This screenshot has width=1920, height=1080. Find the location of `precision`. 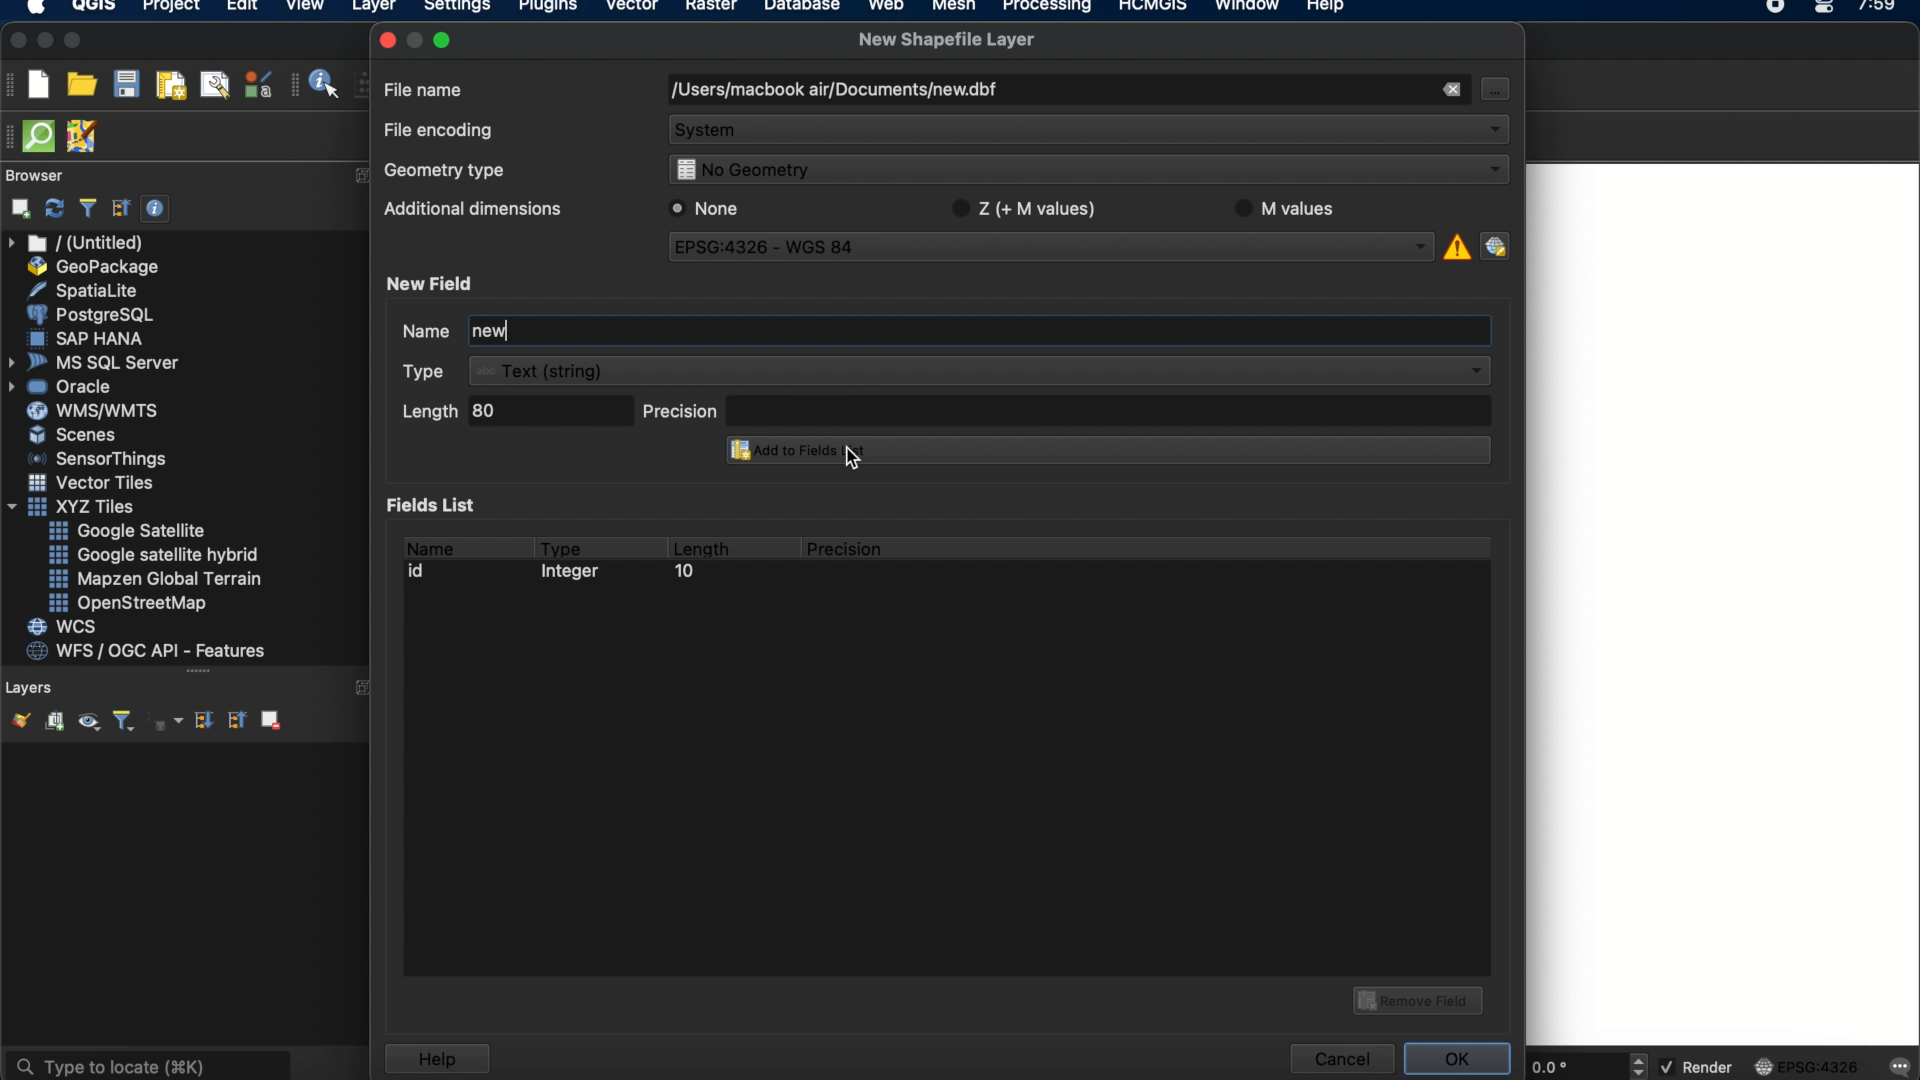

precision is located at coordinates (847, 549).